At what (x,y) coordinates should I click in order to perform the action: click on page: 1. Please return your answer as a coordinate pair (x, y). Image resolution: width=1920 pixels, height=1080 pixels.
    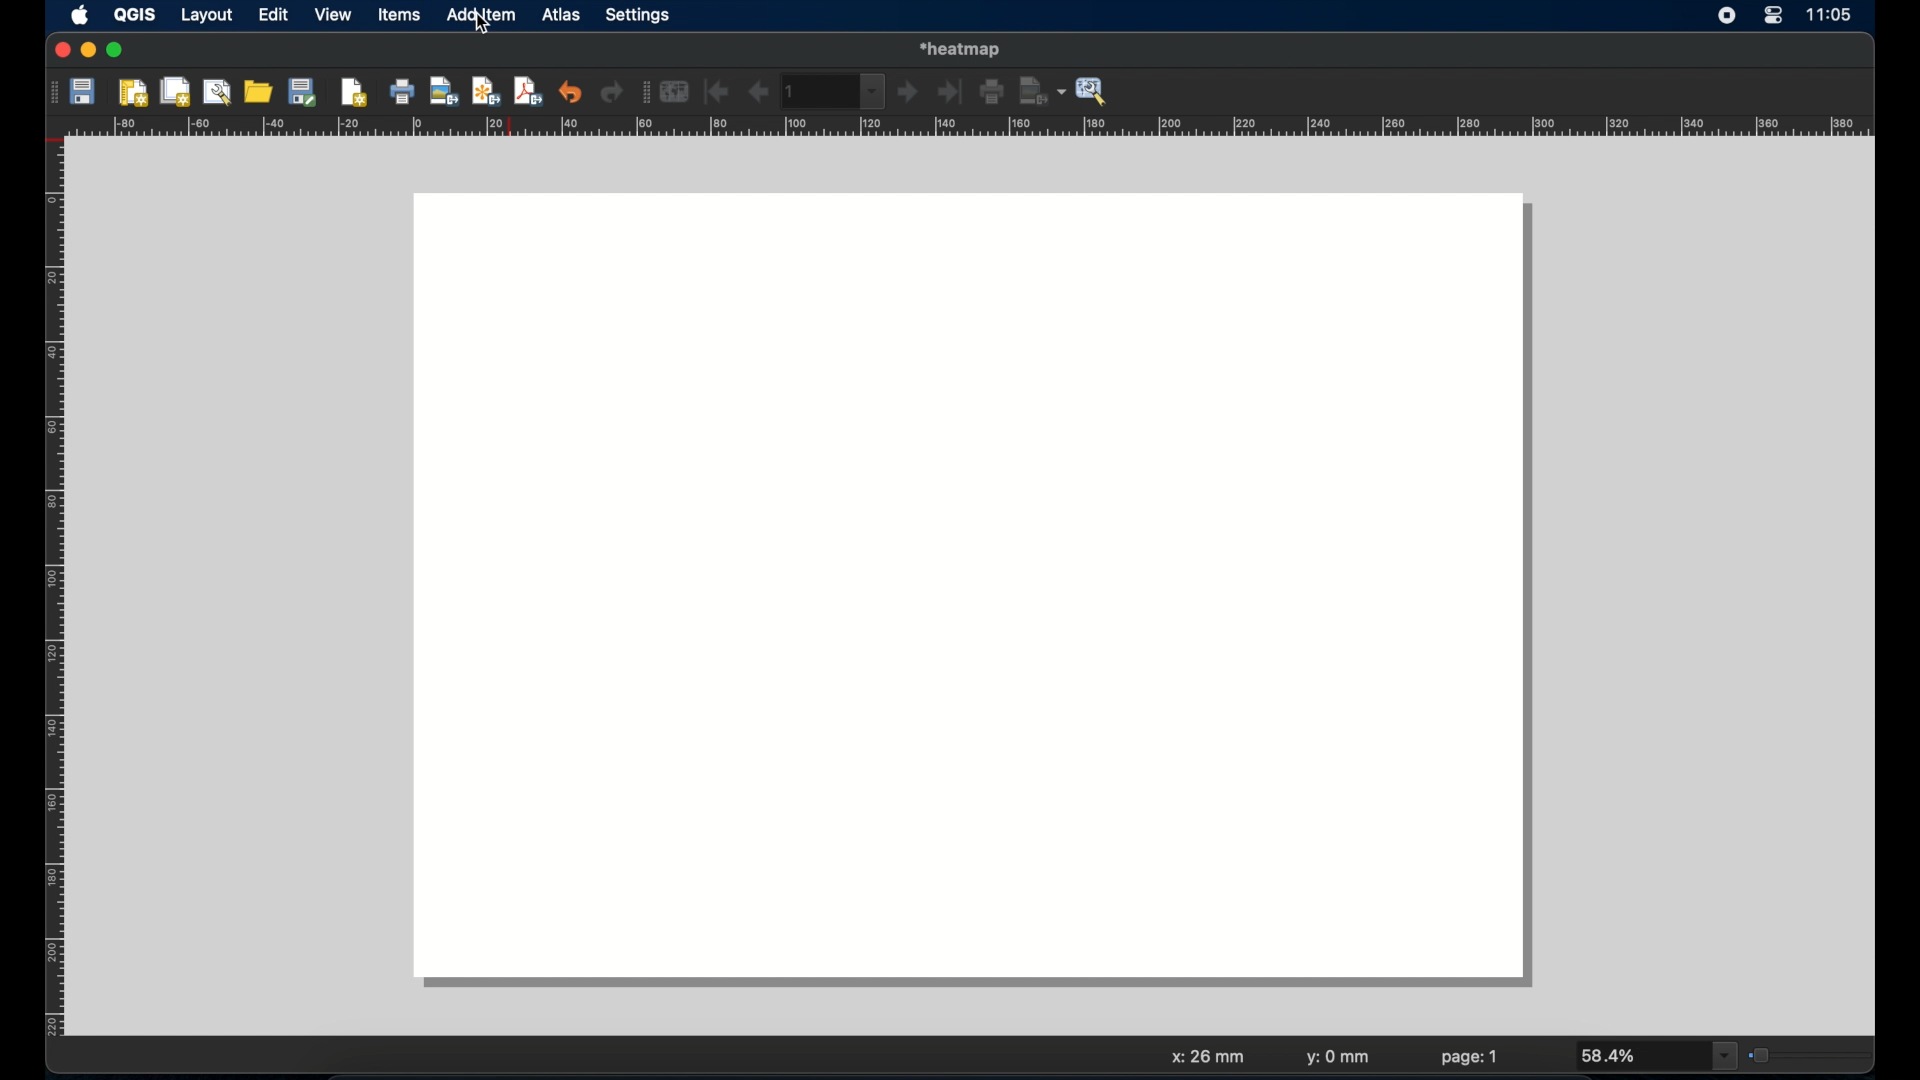
    Looking at the image, I should click on (1470, 1057).